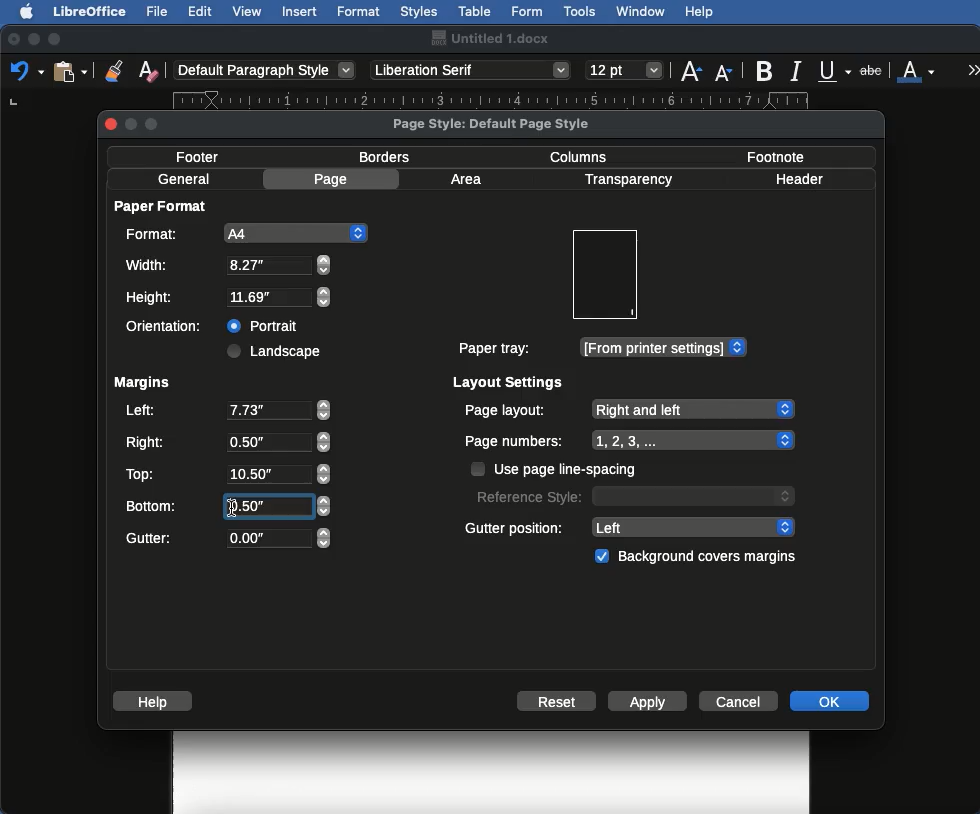 The image size is (980, 814). I want to click on Tools, so click(581, 12).